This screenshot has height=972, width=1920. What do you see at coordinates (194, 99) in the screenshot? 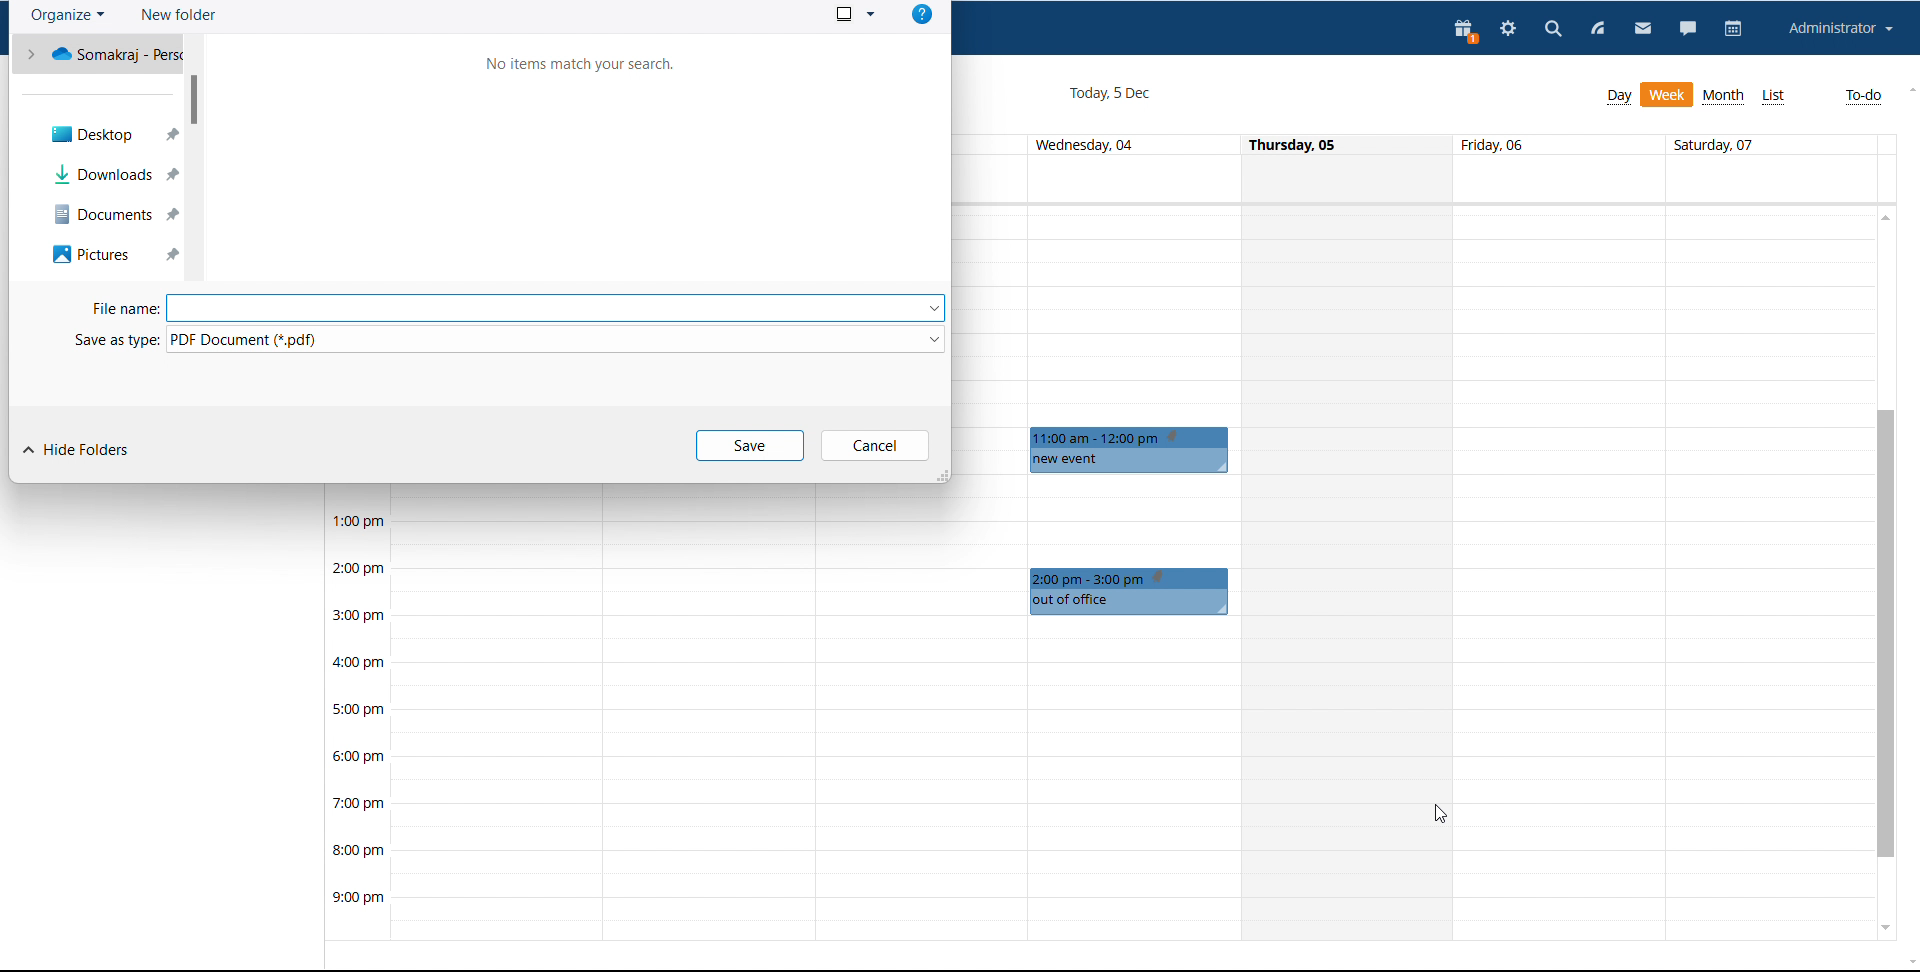
I see `scrollbar` at bounding box center [194, 99].